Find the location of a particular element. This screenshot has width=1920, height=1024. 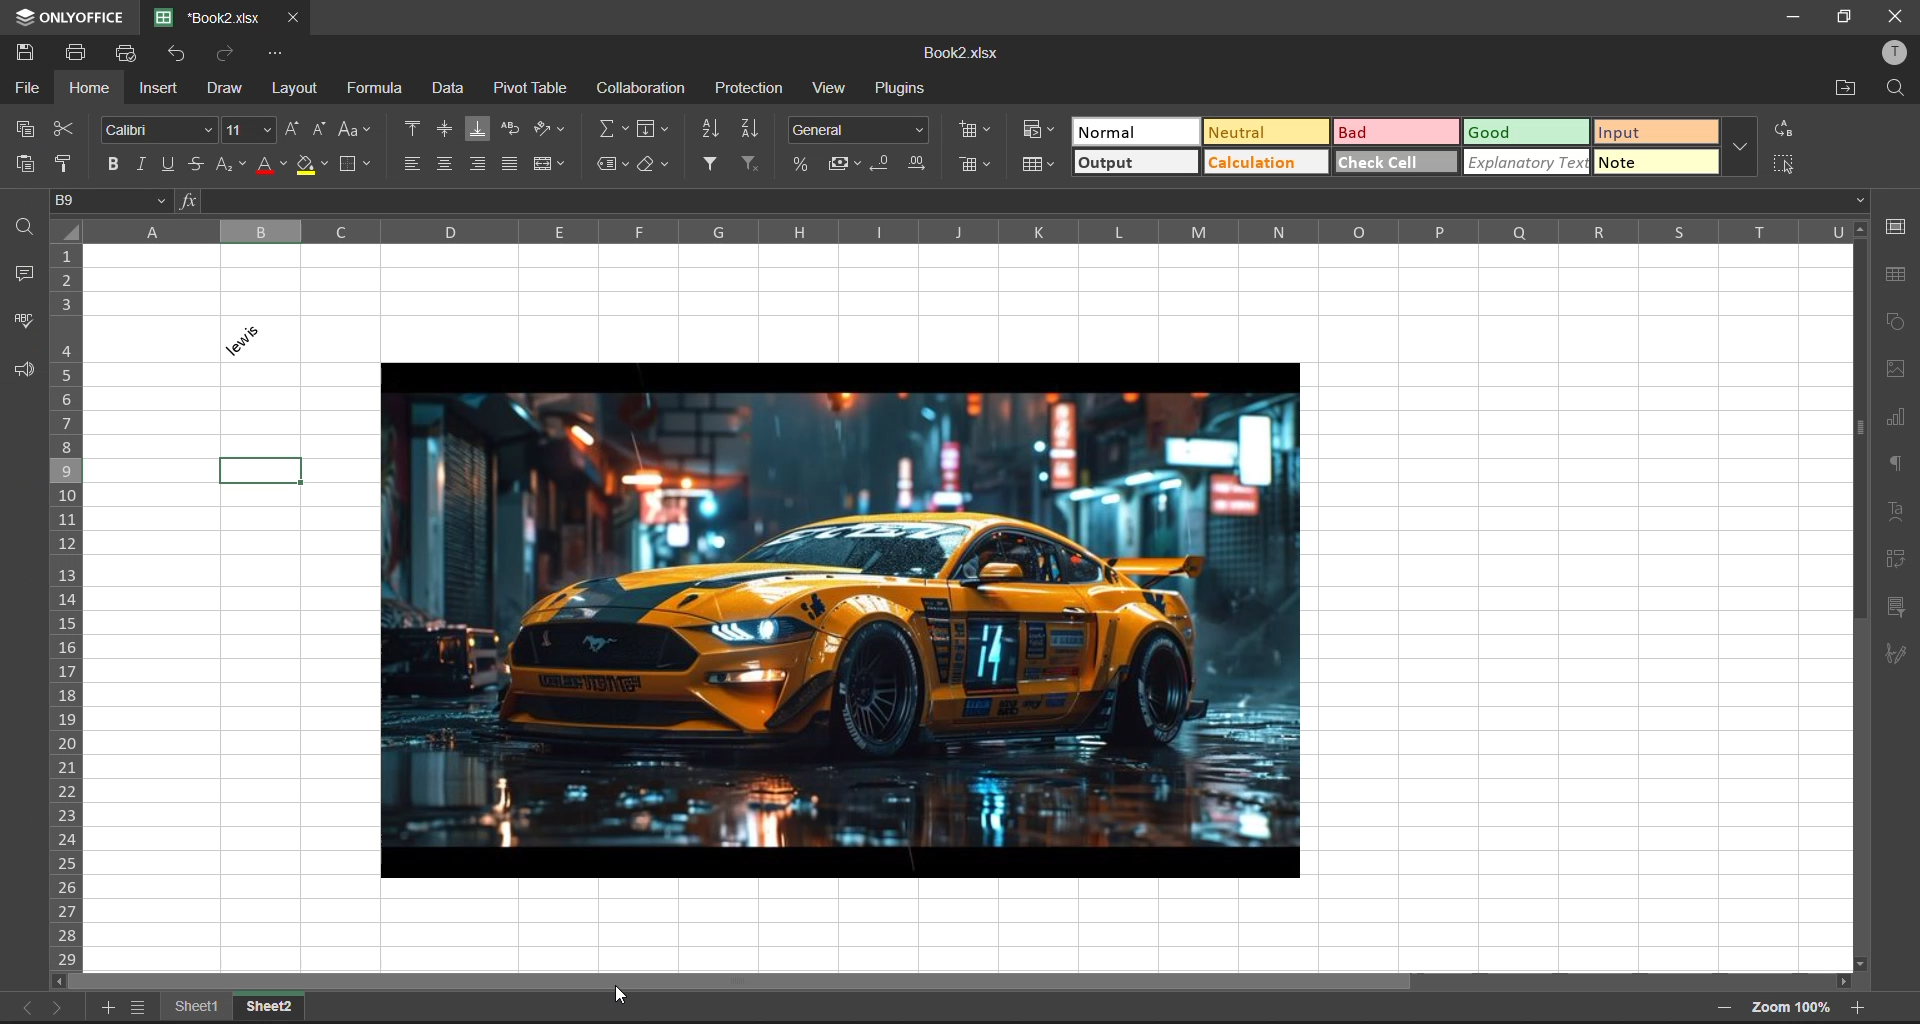

justified is located at coordinates (508, 165).